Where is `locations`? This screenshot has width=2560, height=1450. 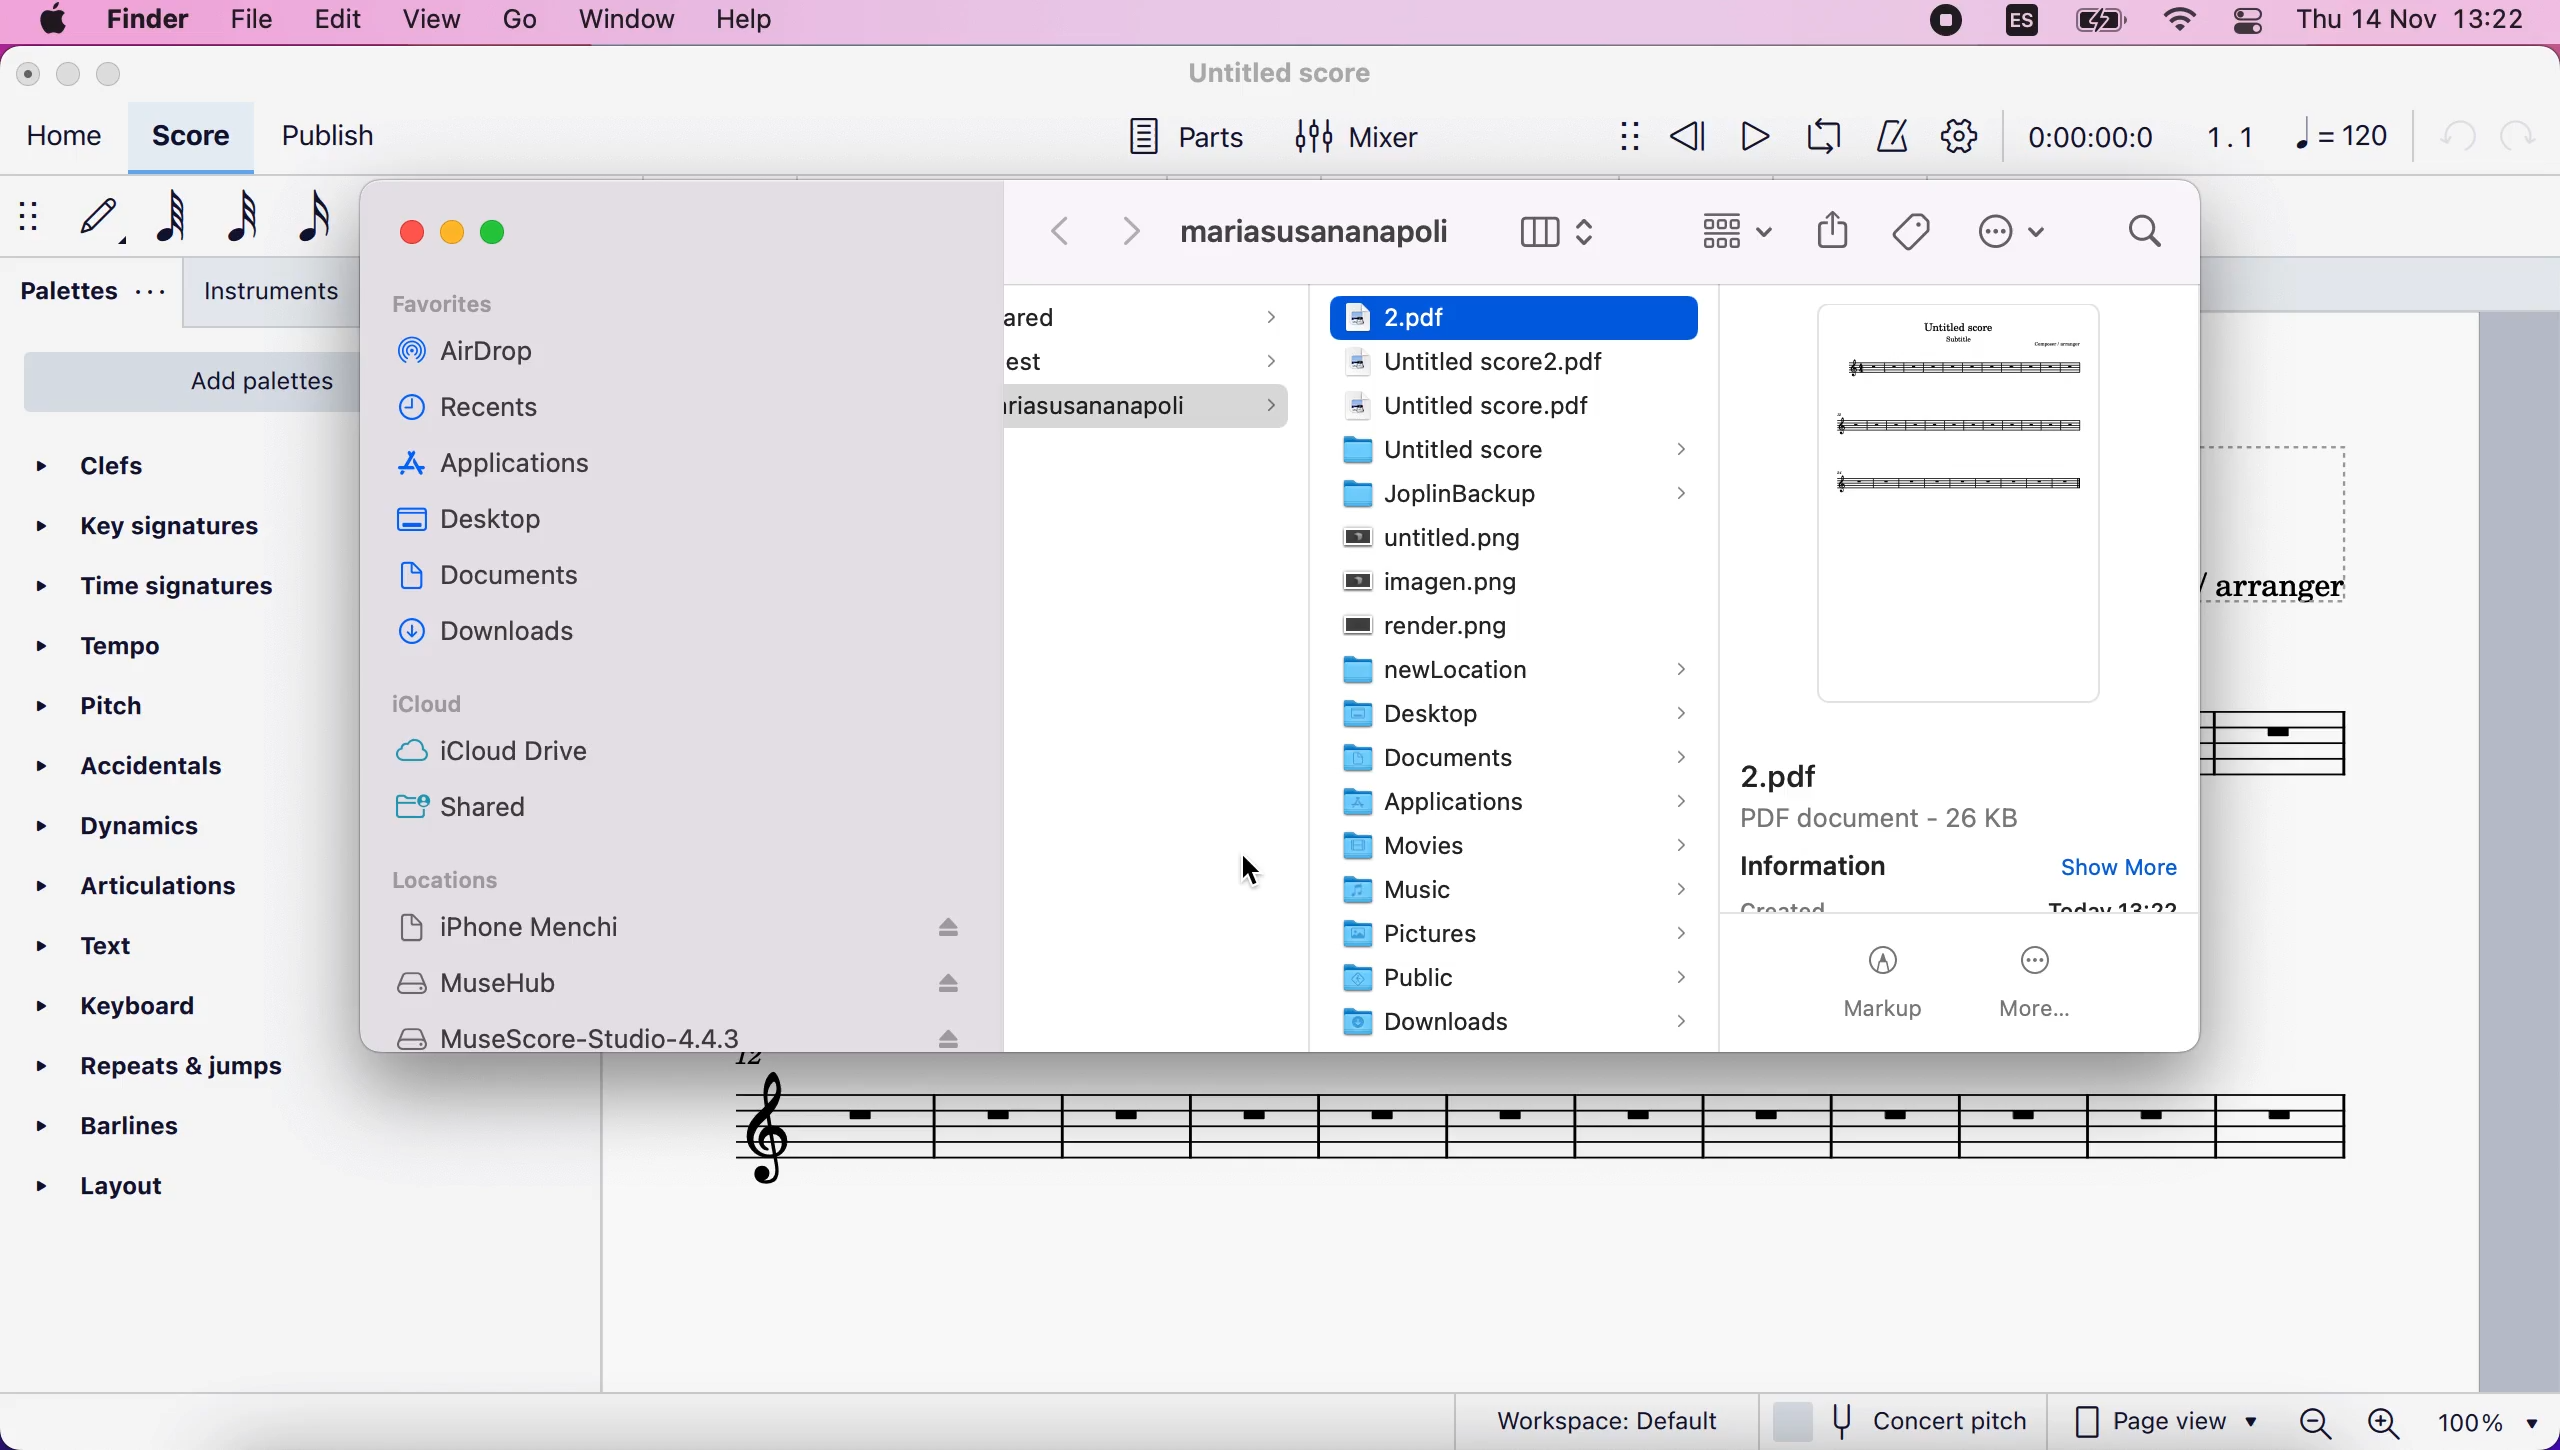
locations is located at coordinates (459, 881).